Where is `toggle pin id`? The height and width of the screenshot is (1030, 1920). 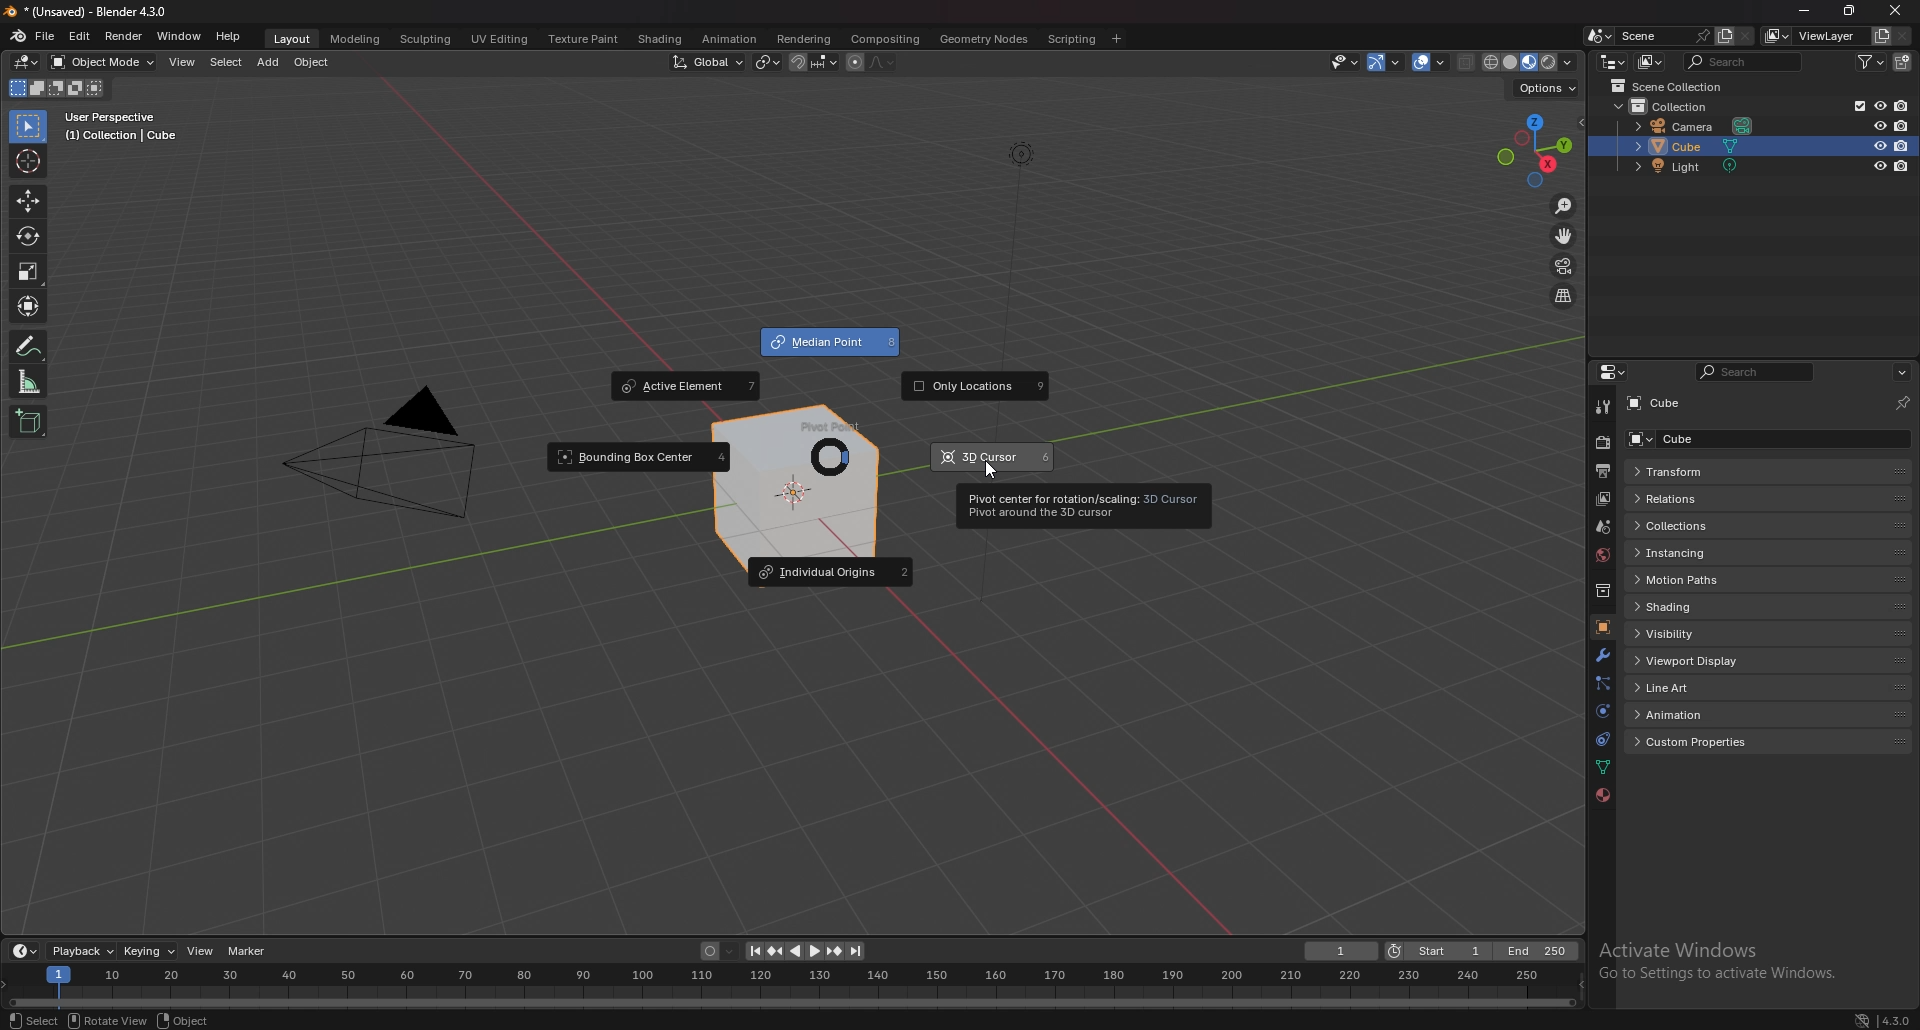
toggle pin id is located at coordinates (1904, 401).